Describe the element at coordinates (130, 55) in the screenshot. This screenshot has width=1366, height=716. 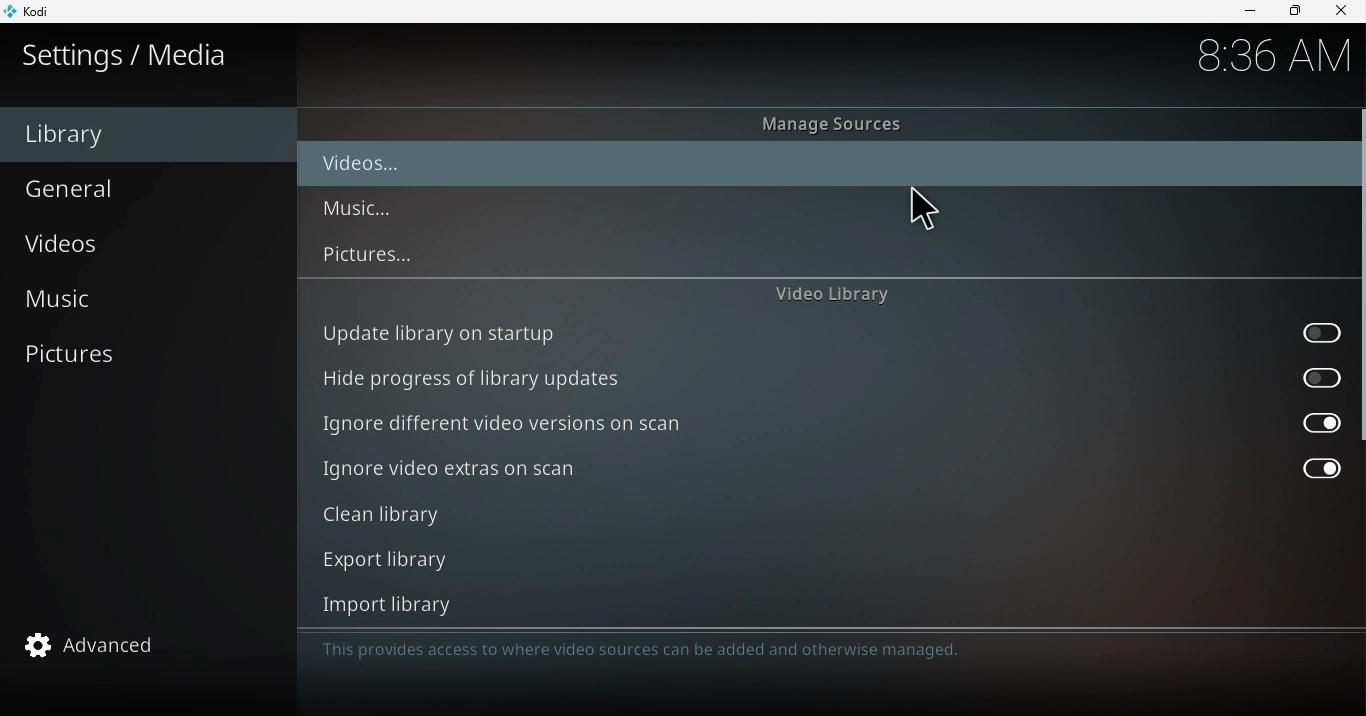
I see `Settings/media` at that location.